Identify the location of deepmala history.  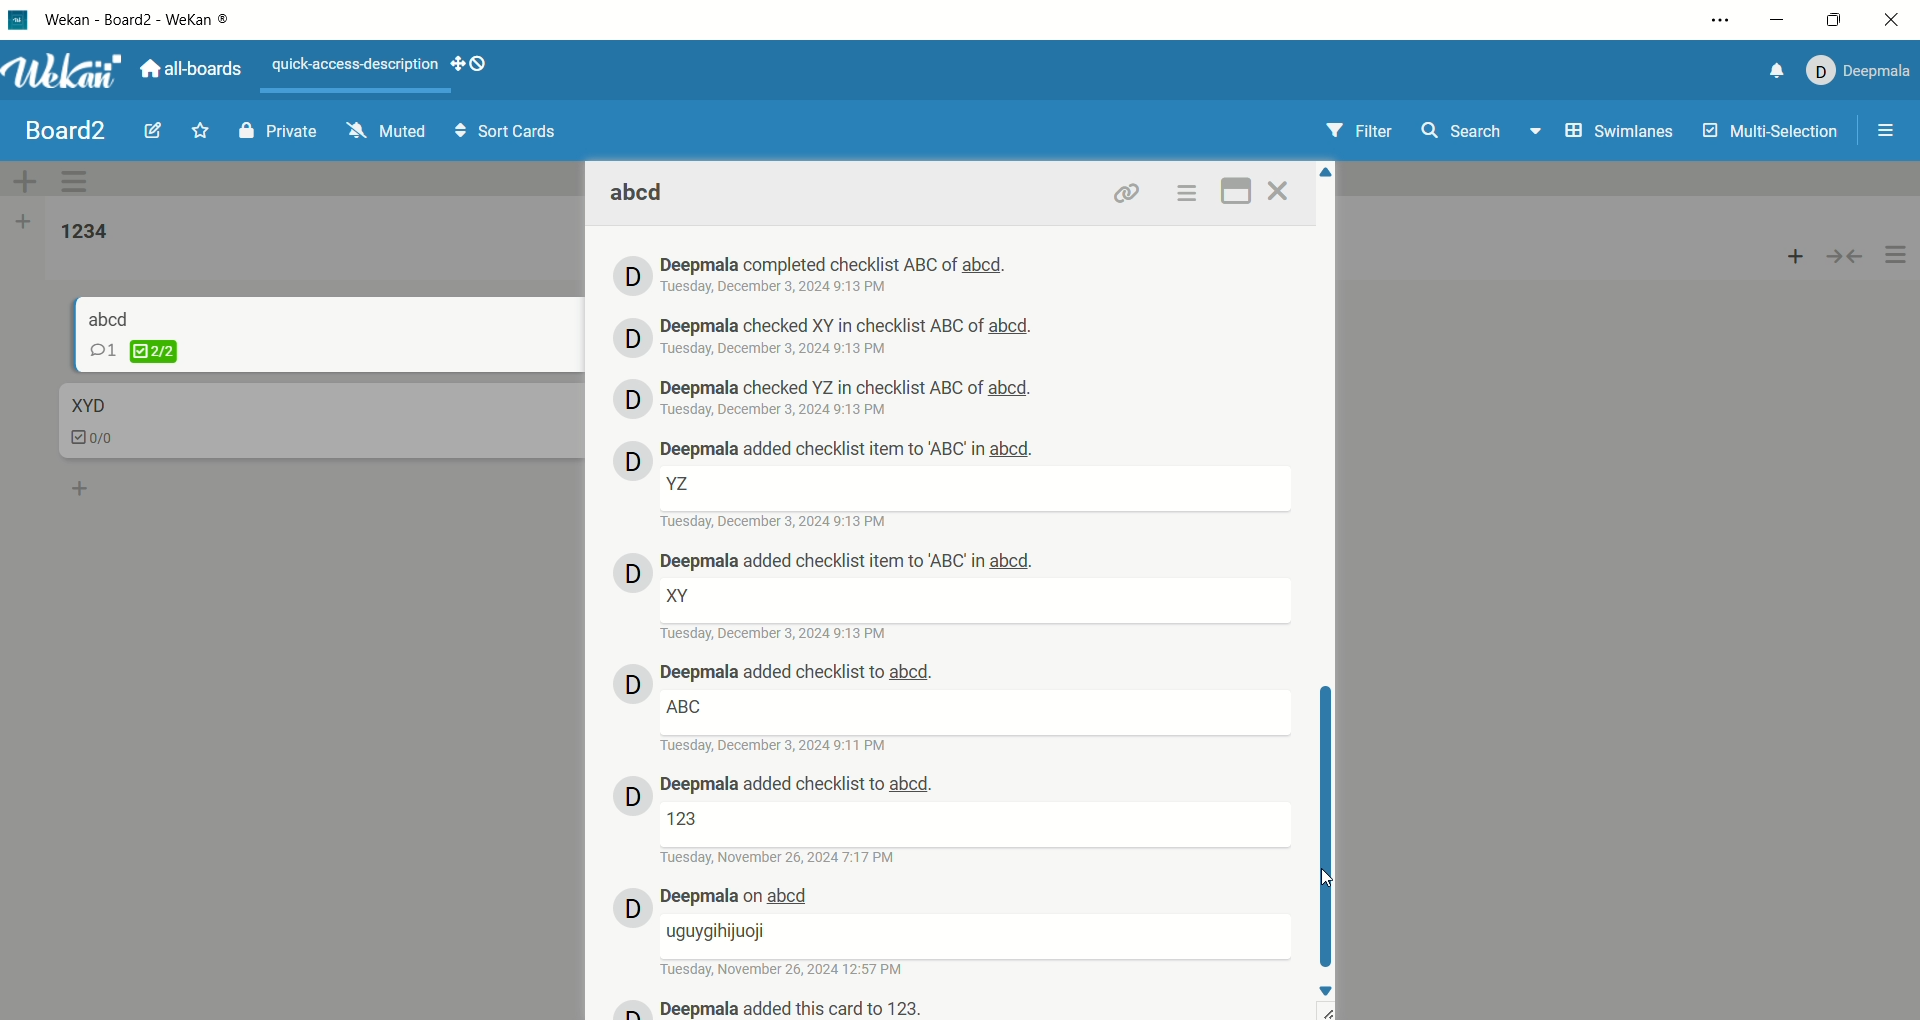
(742, 896).